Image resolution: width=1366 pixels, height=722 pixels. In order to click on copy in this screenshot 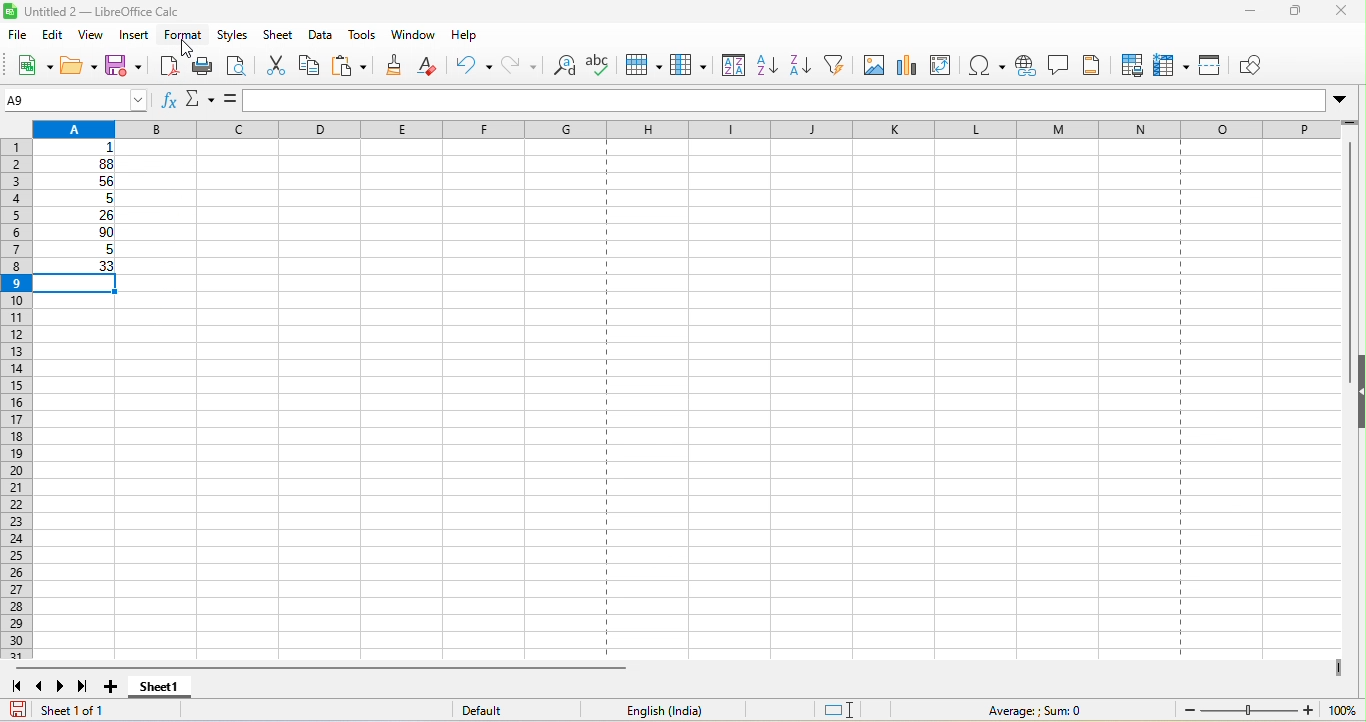, I will do `click(309, 65)`.